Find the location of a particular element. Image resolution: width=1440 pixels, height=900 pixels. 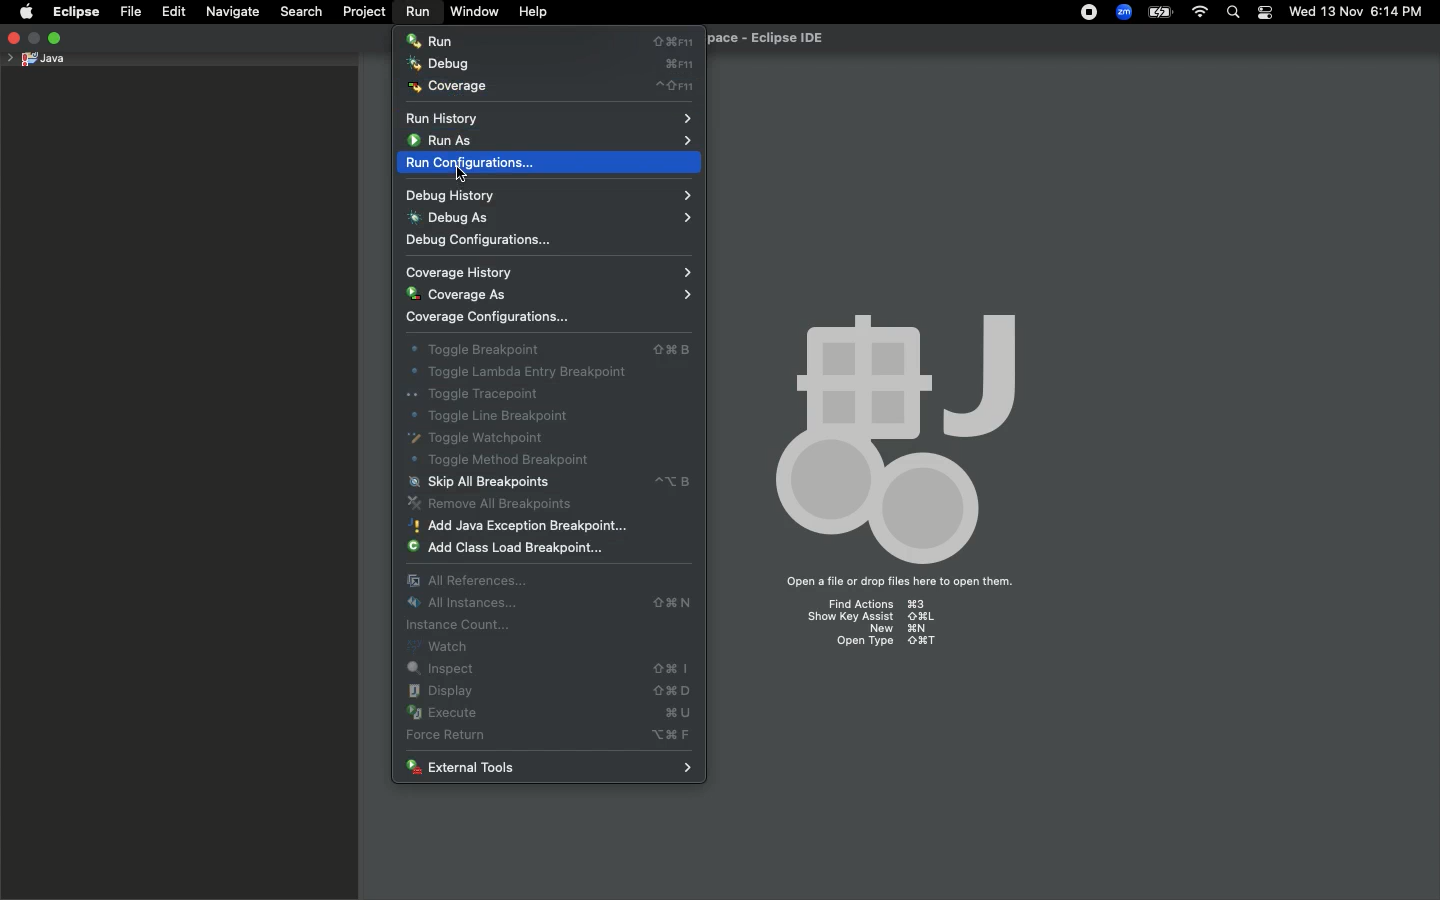

Recording is located at coordinates (1088, 12).